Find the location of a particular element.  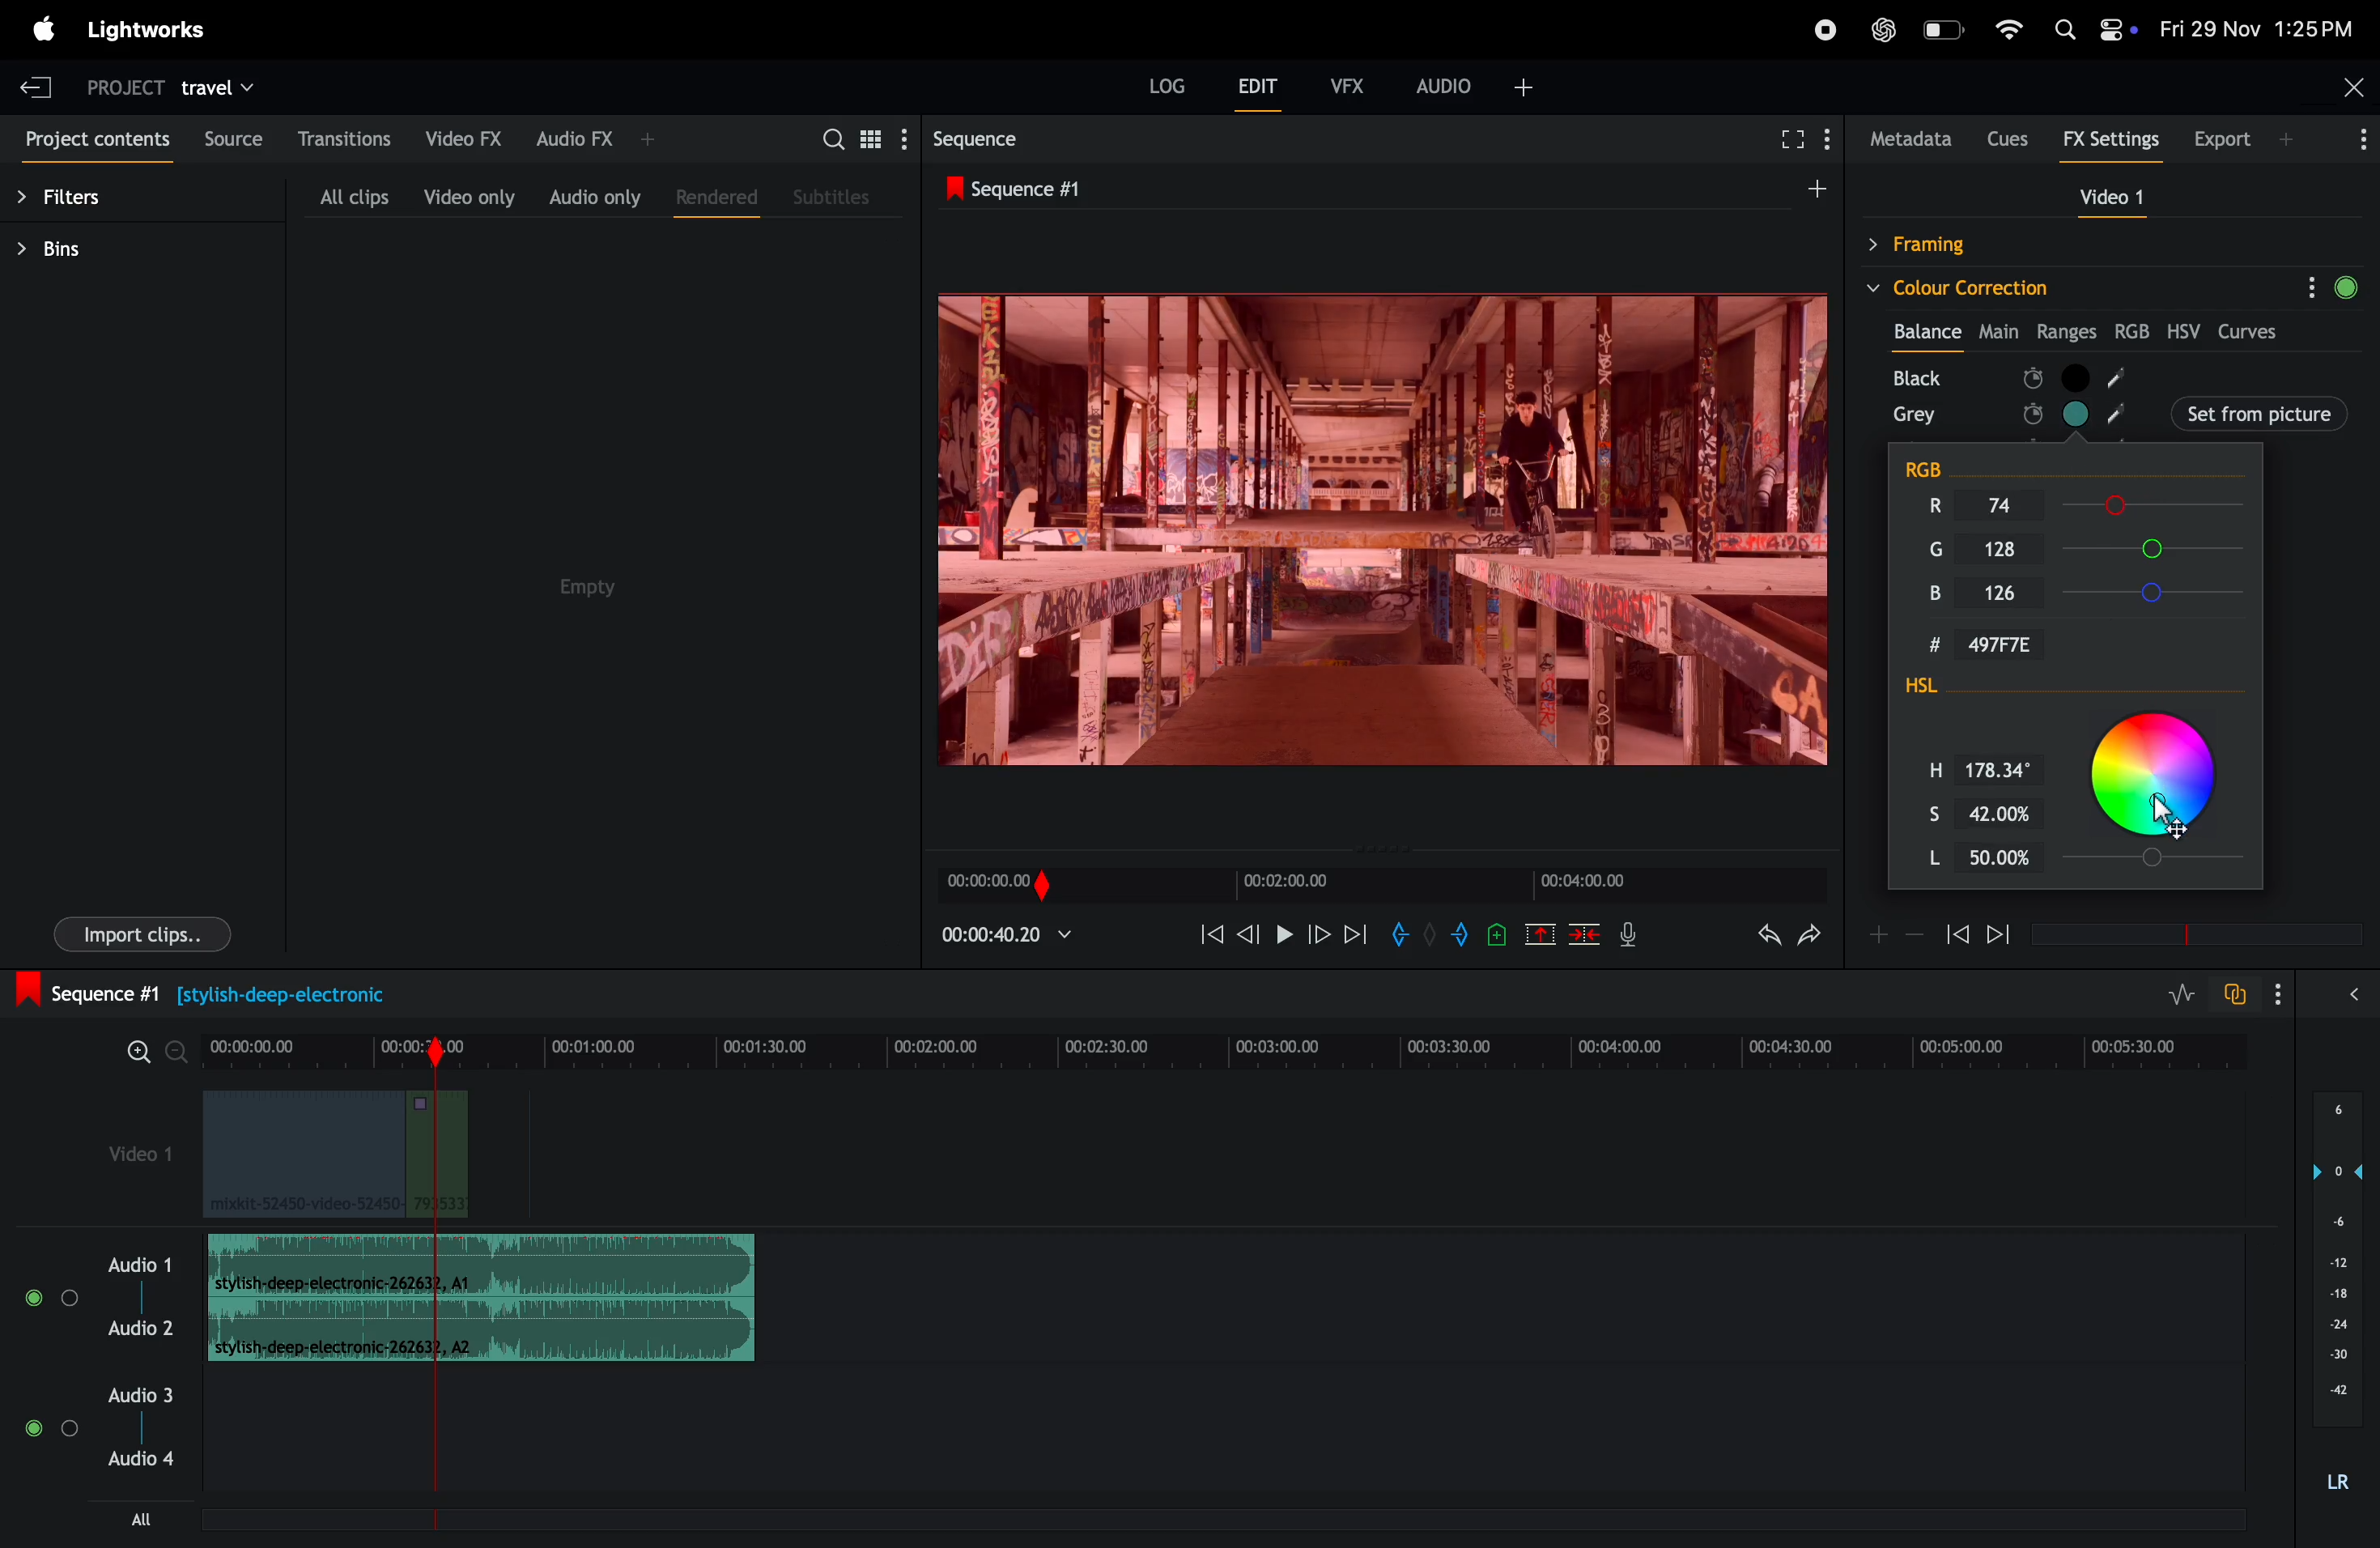

Main is located at coordinates (2001, 328).